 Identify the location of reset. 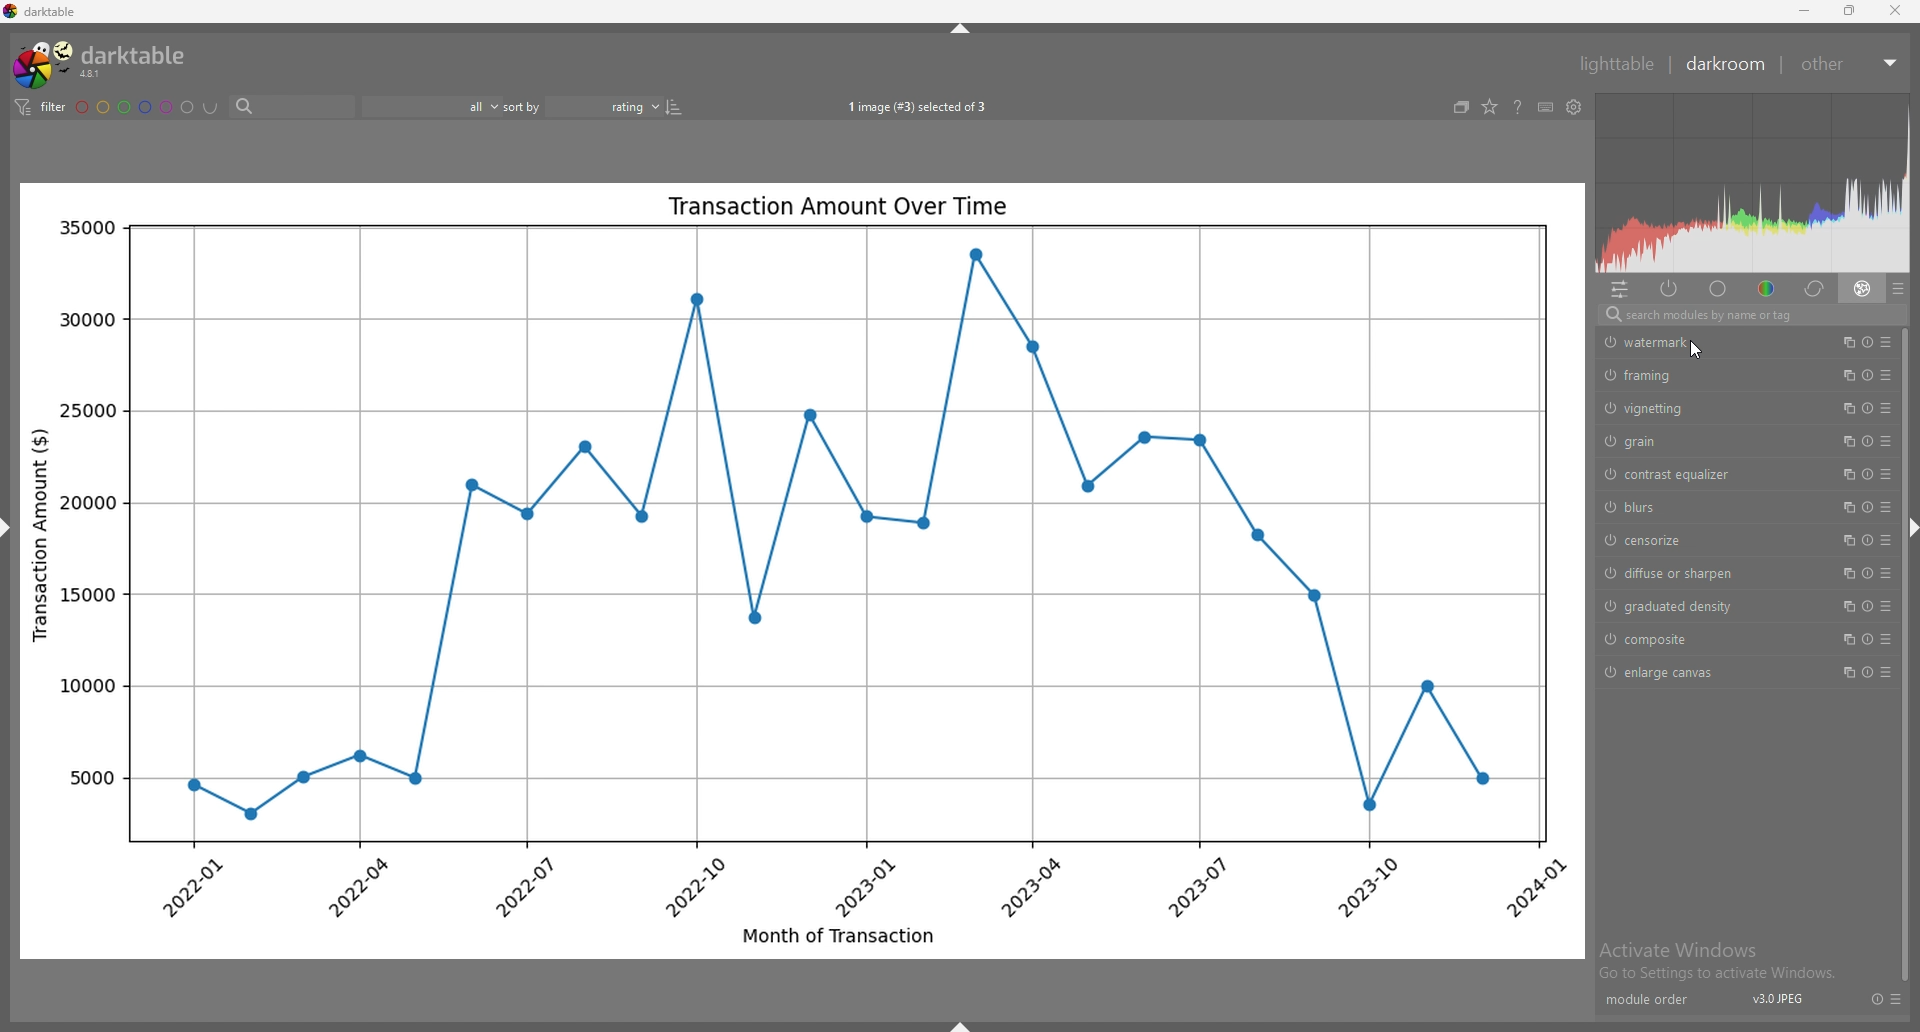
(1876, 999).